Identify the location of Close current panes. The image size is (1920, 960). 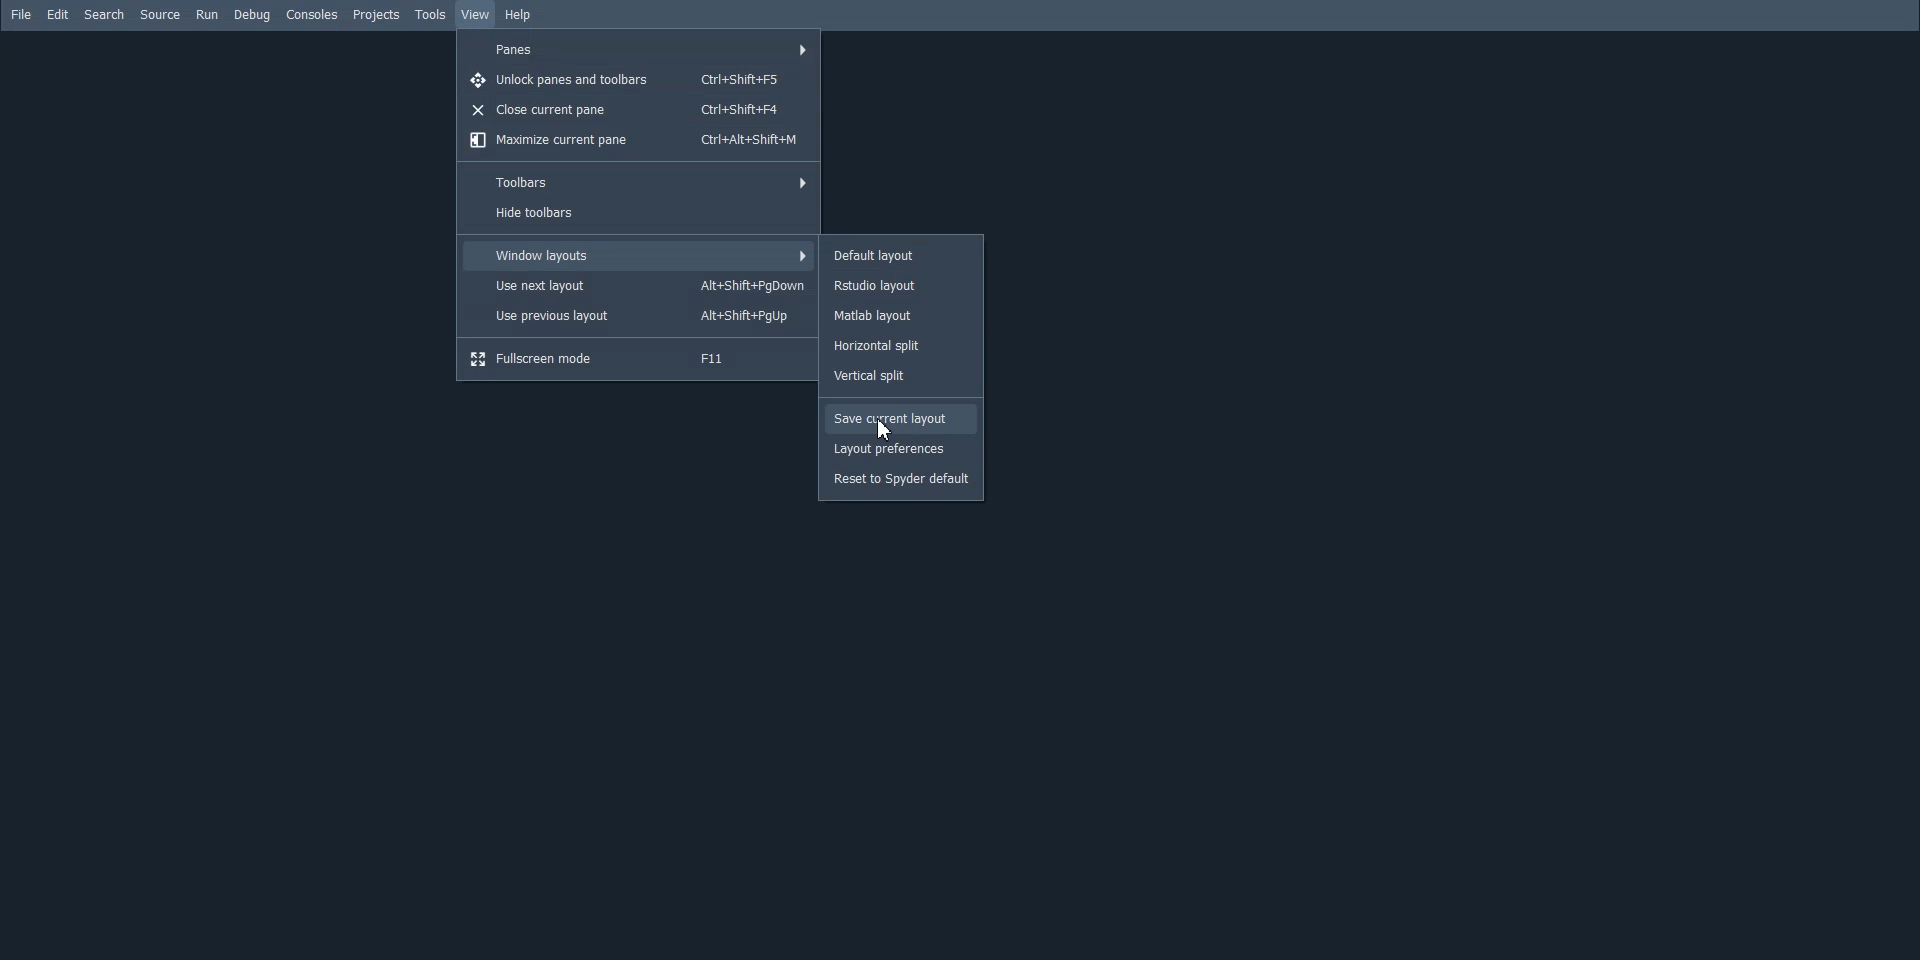
(635, 110).